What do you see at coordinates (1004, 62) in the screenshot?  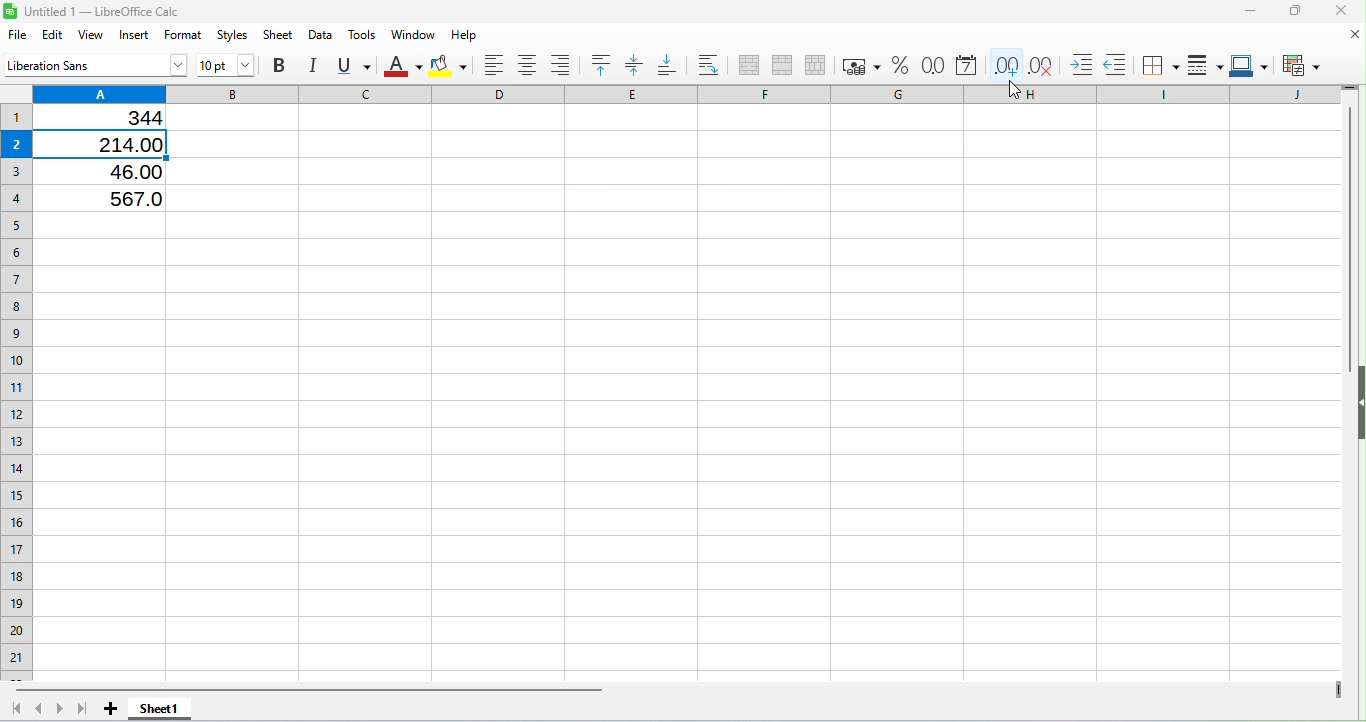 I see `Add decimal place` at bounding box center [1004, 62].